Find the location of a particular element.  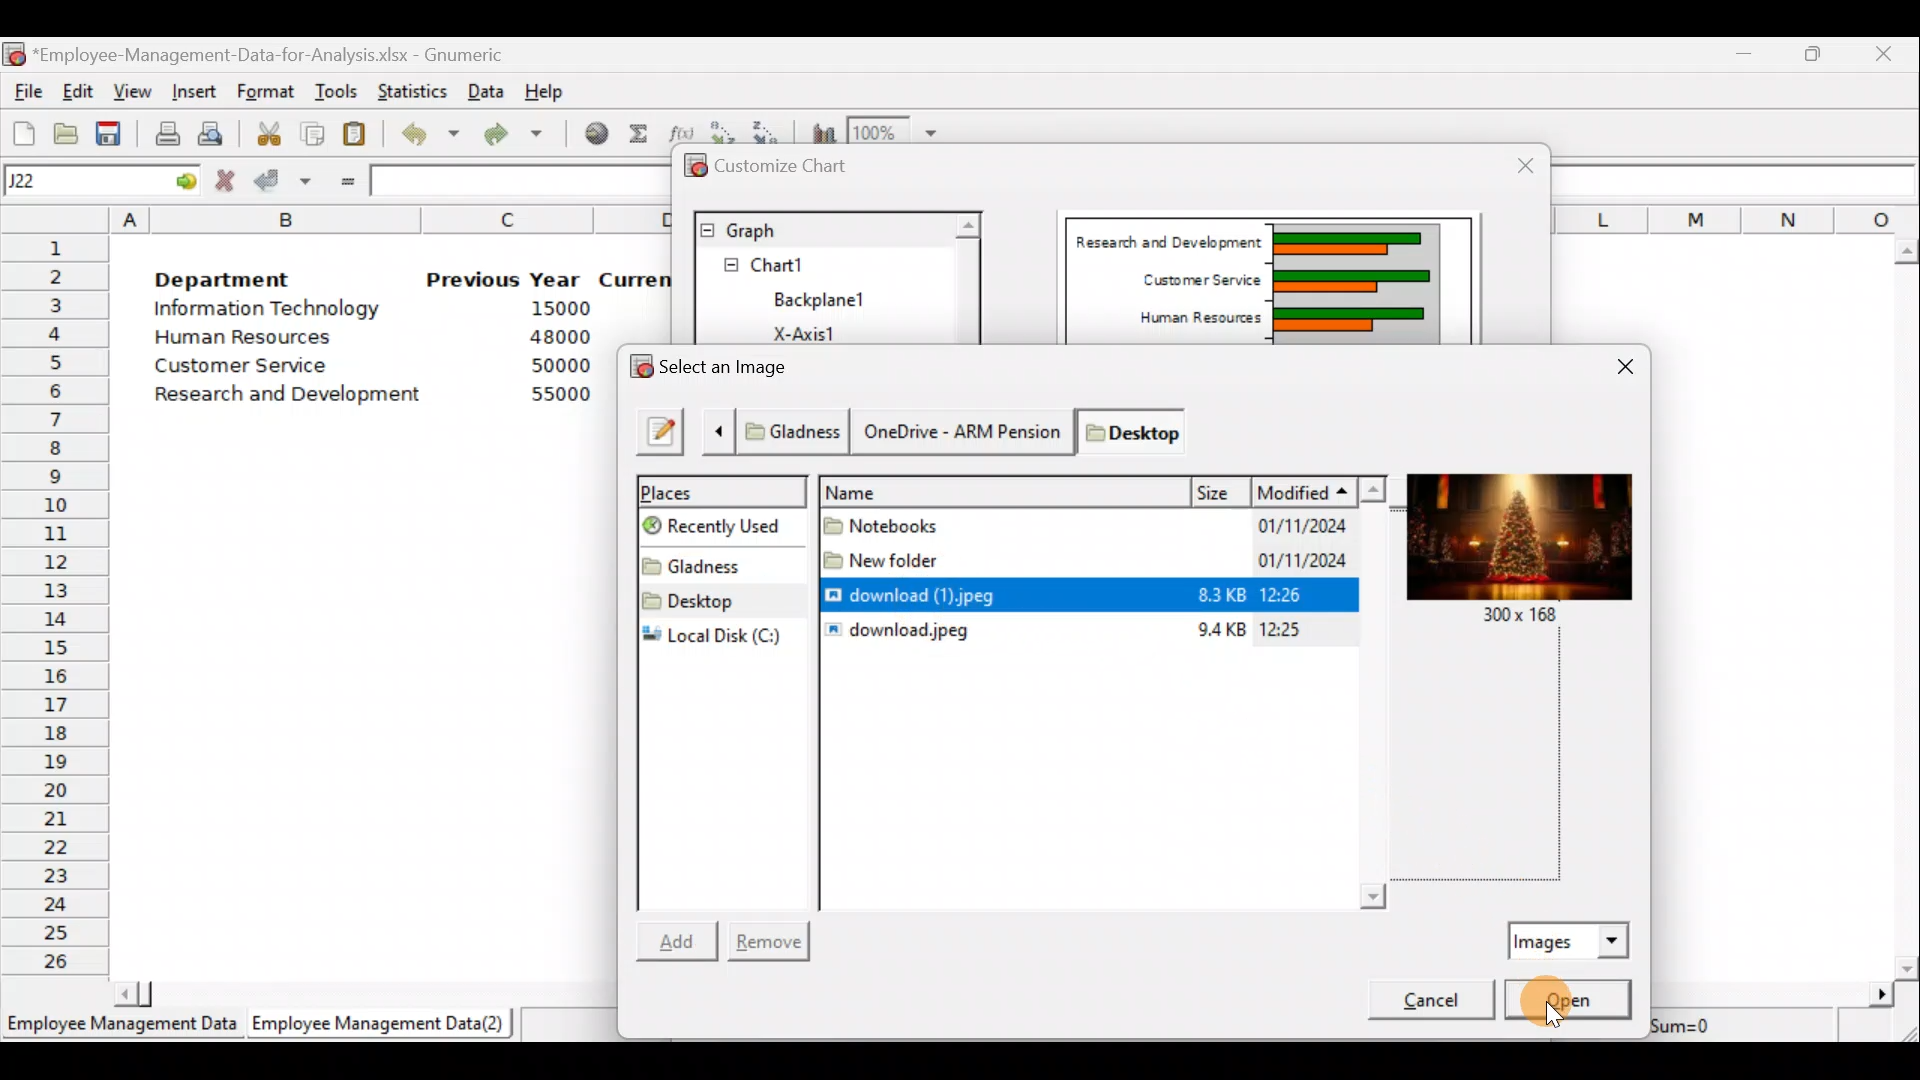

Desktop is located at coordinates (721, 599).